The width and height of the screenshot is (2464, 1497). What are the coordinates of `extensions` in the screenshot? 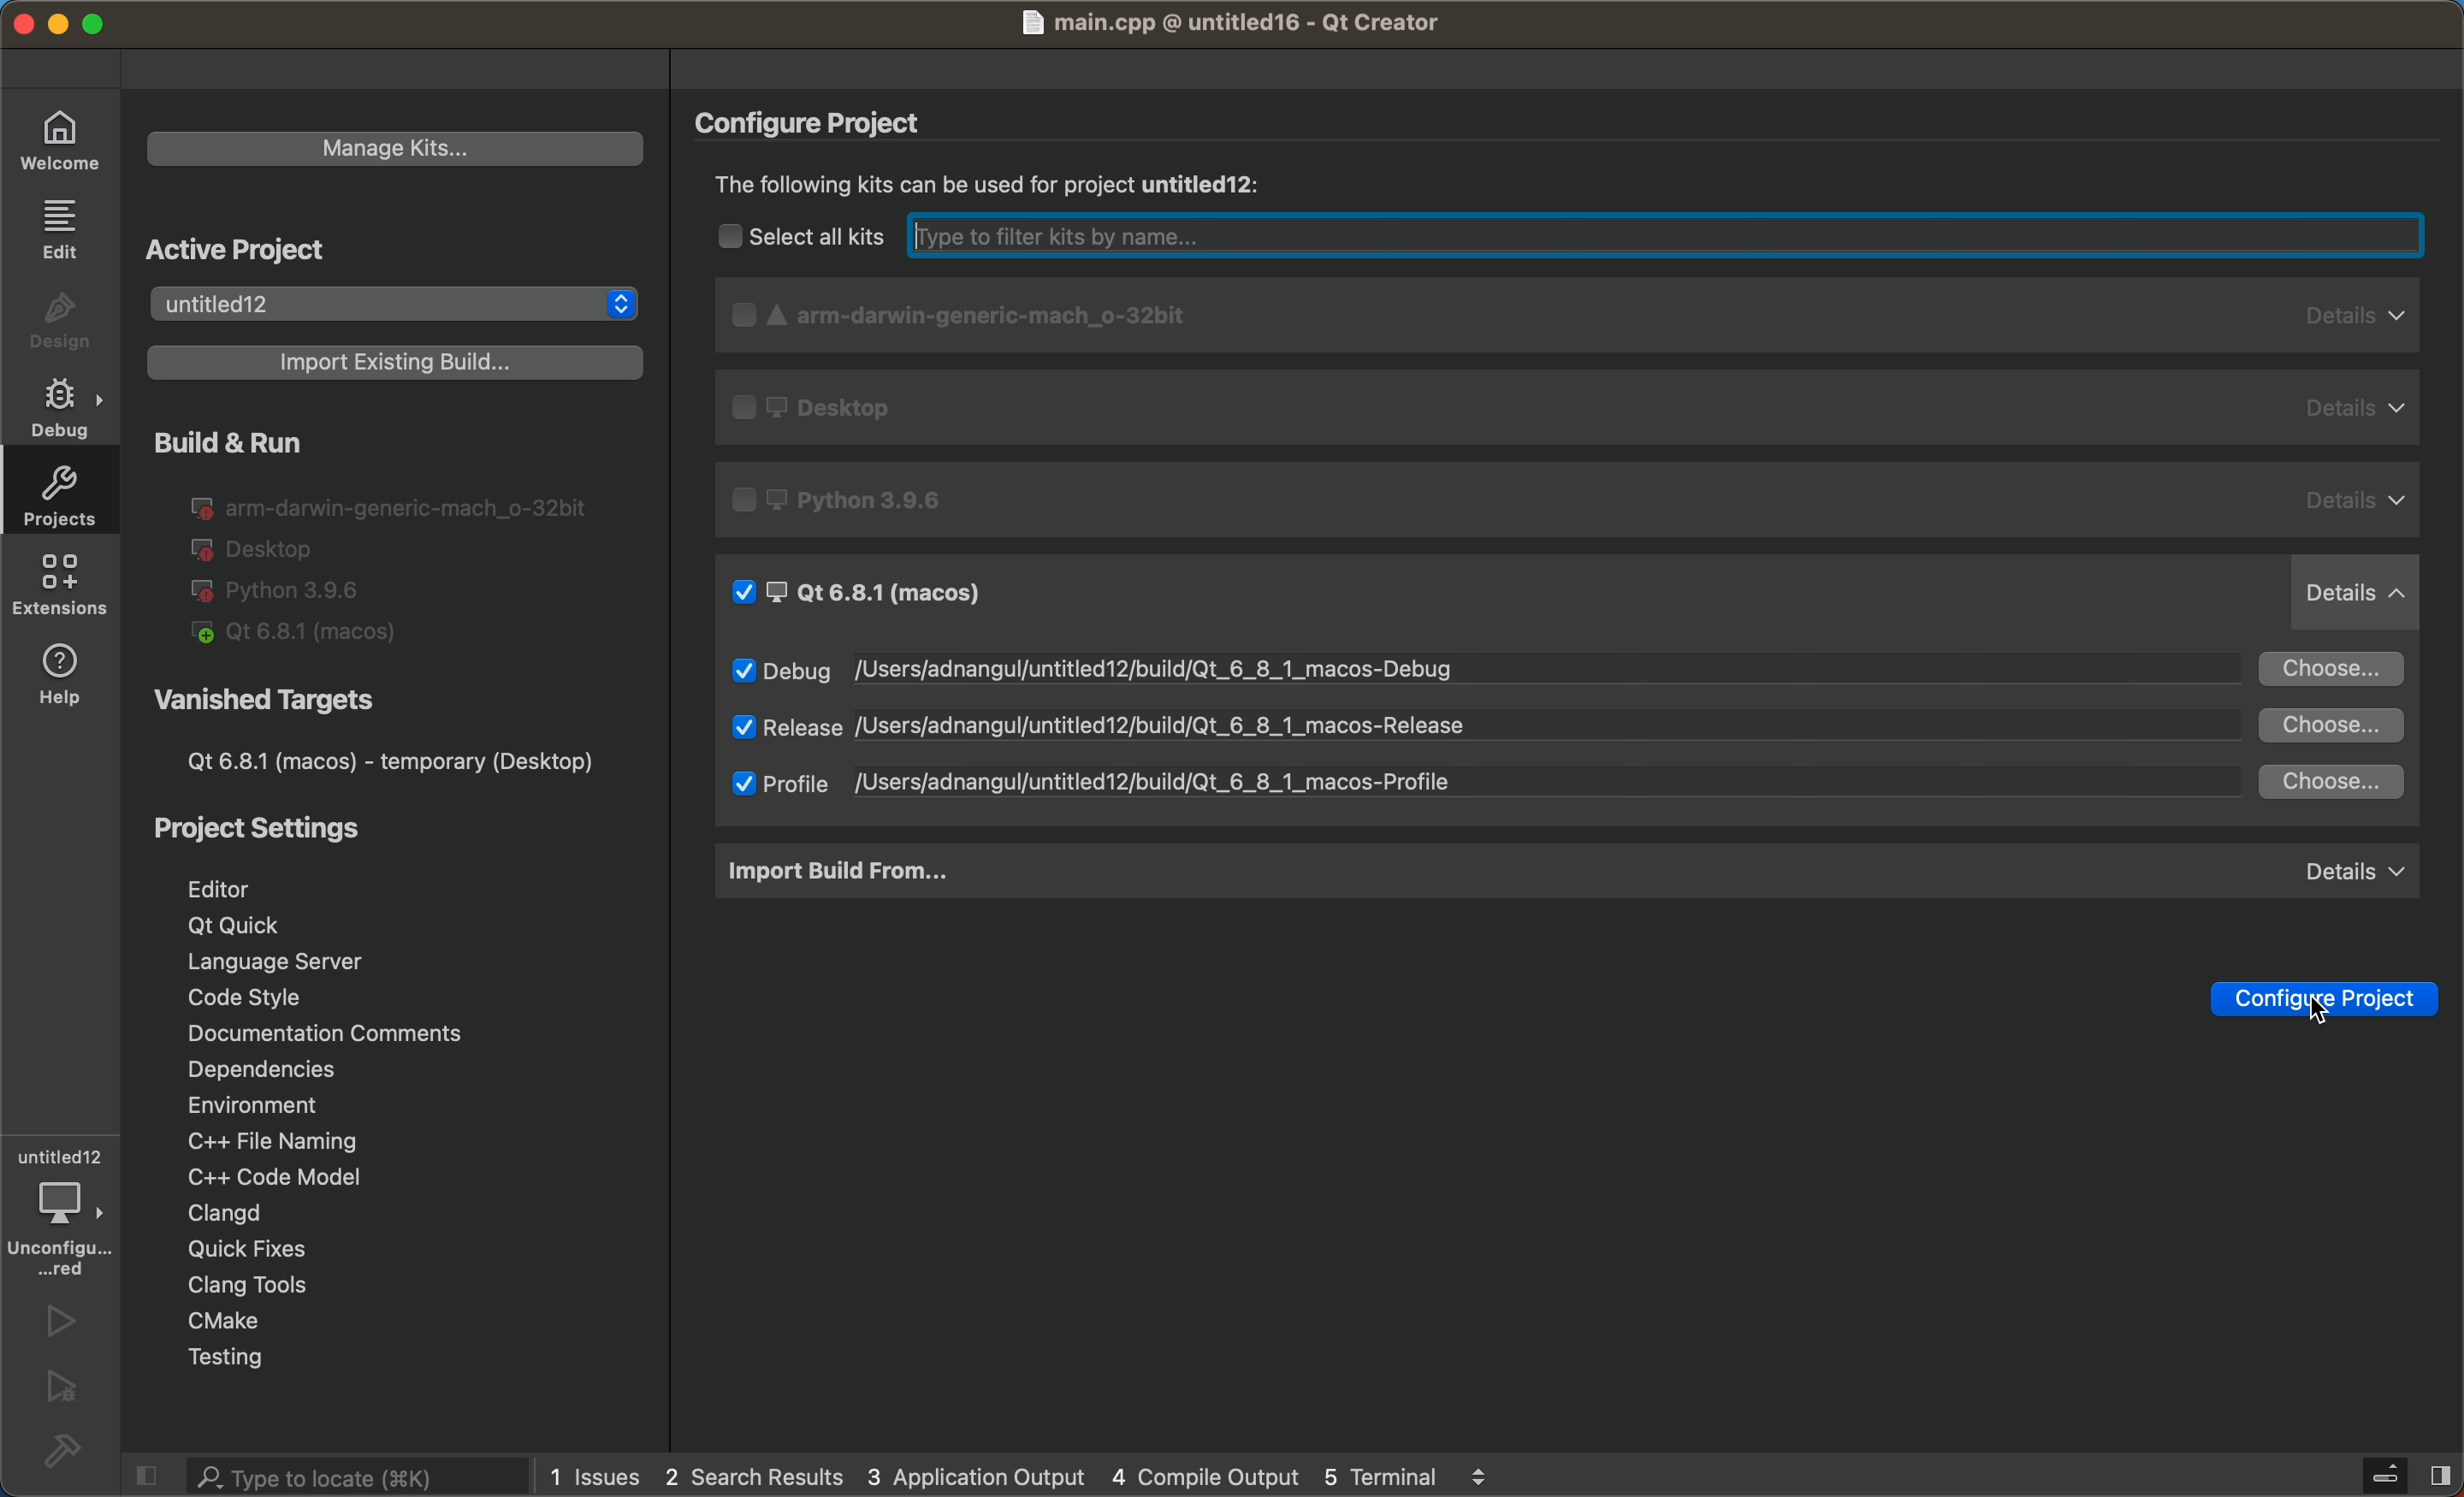 It's located at (65, 583).